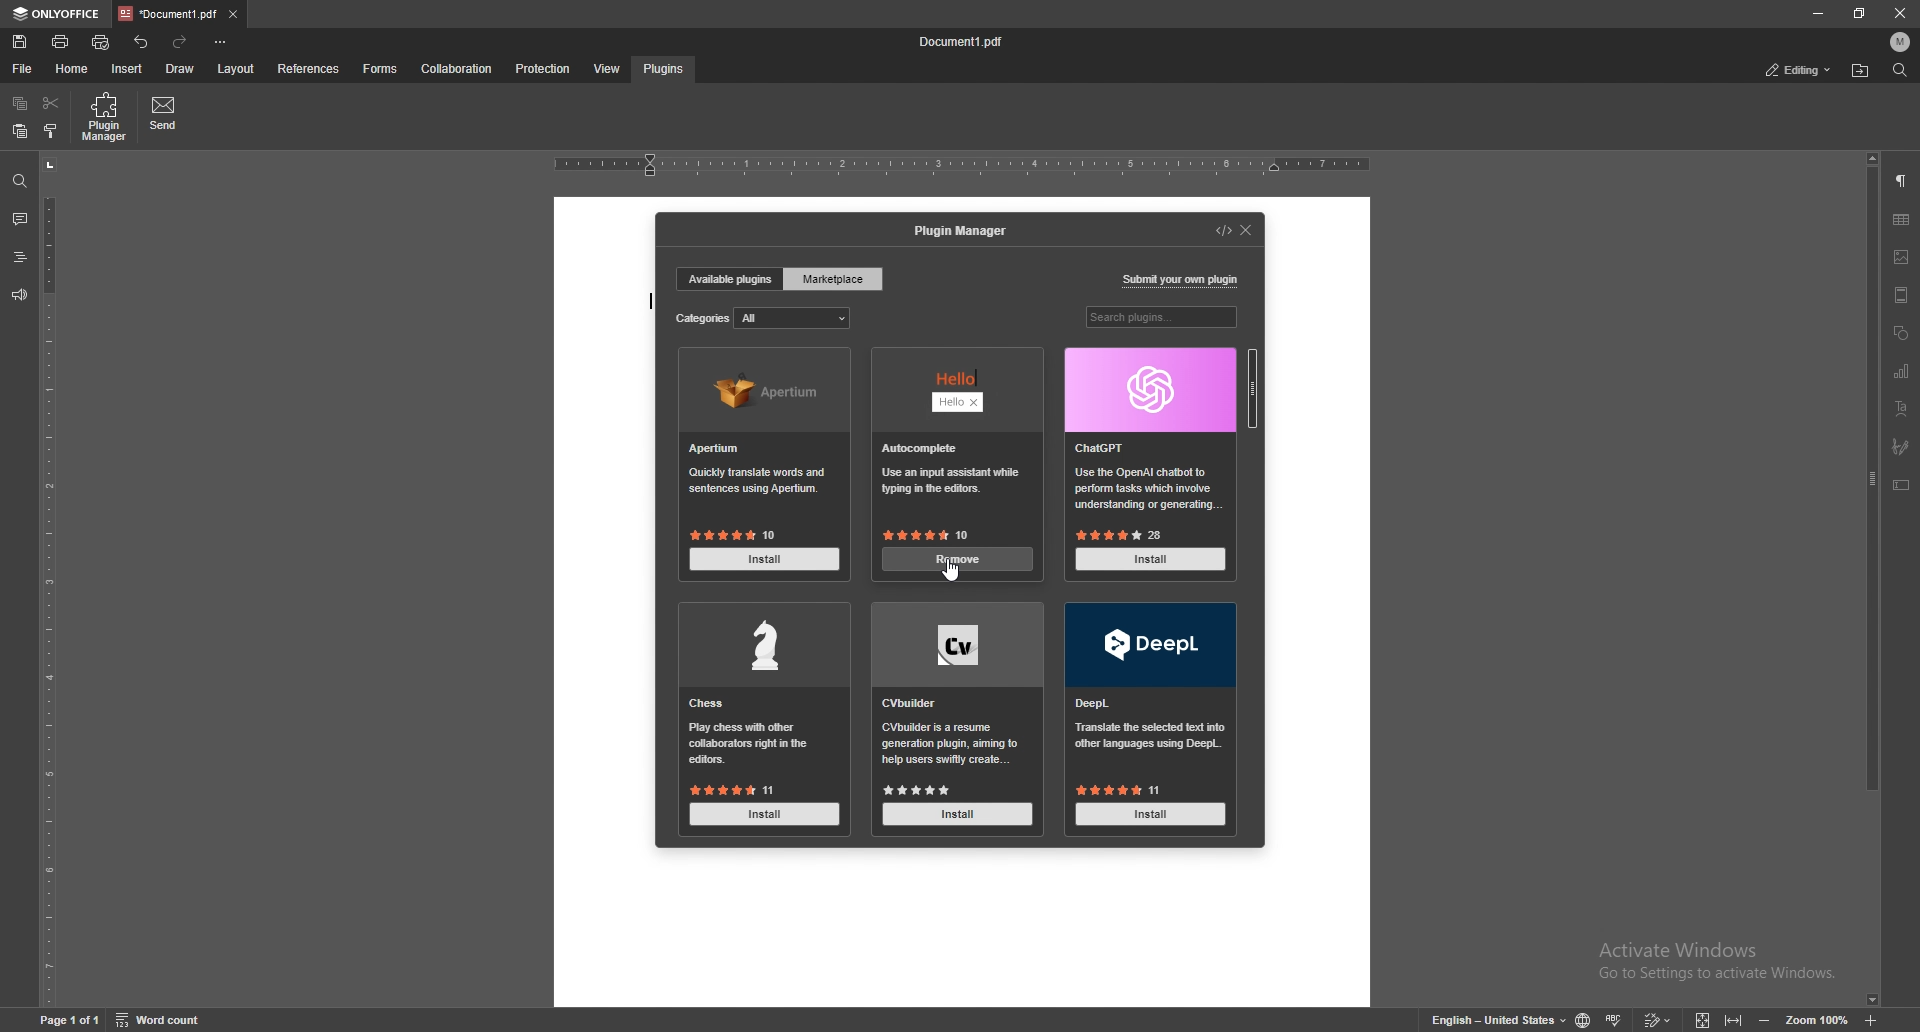 The image size is (1920, 1032). Describe the element at coordinates (1800, 69) in the screenshot. I see `status` at that location.